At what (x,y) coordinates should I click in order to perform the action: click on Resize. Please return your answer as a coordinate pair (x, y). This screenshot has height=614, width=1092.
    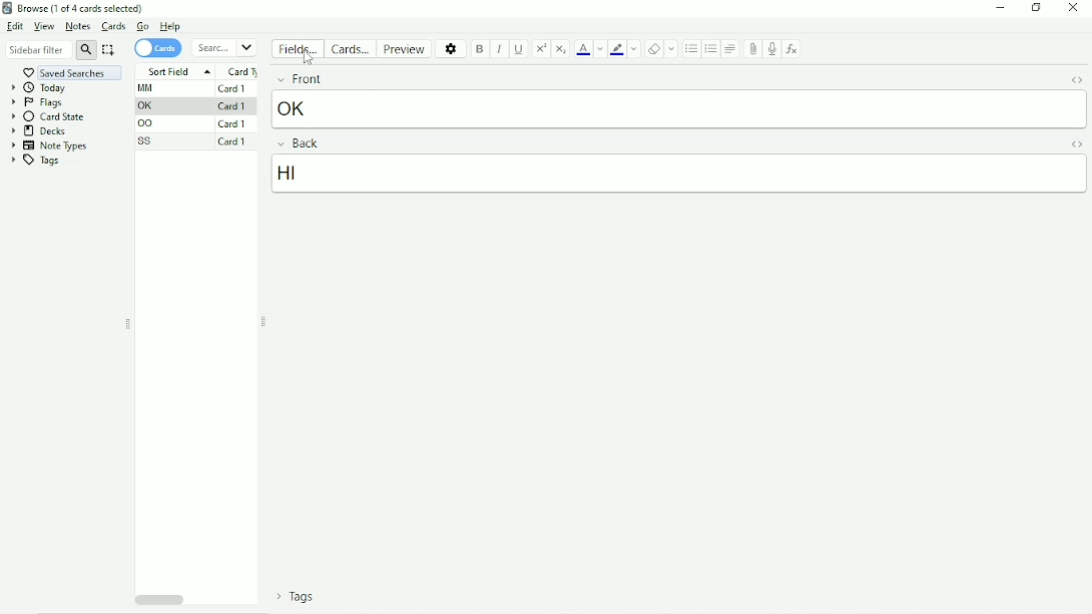
    Looking at the image, I should click on (265, 321).